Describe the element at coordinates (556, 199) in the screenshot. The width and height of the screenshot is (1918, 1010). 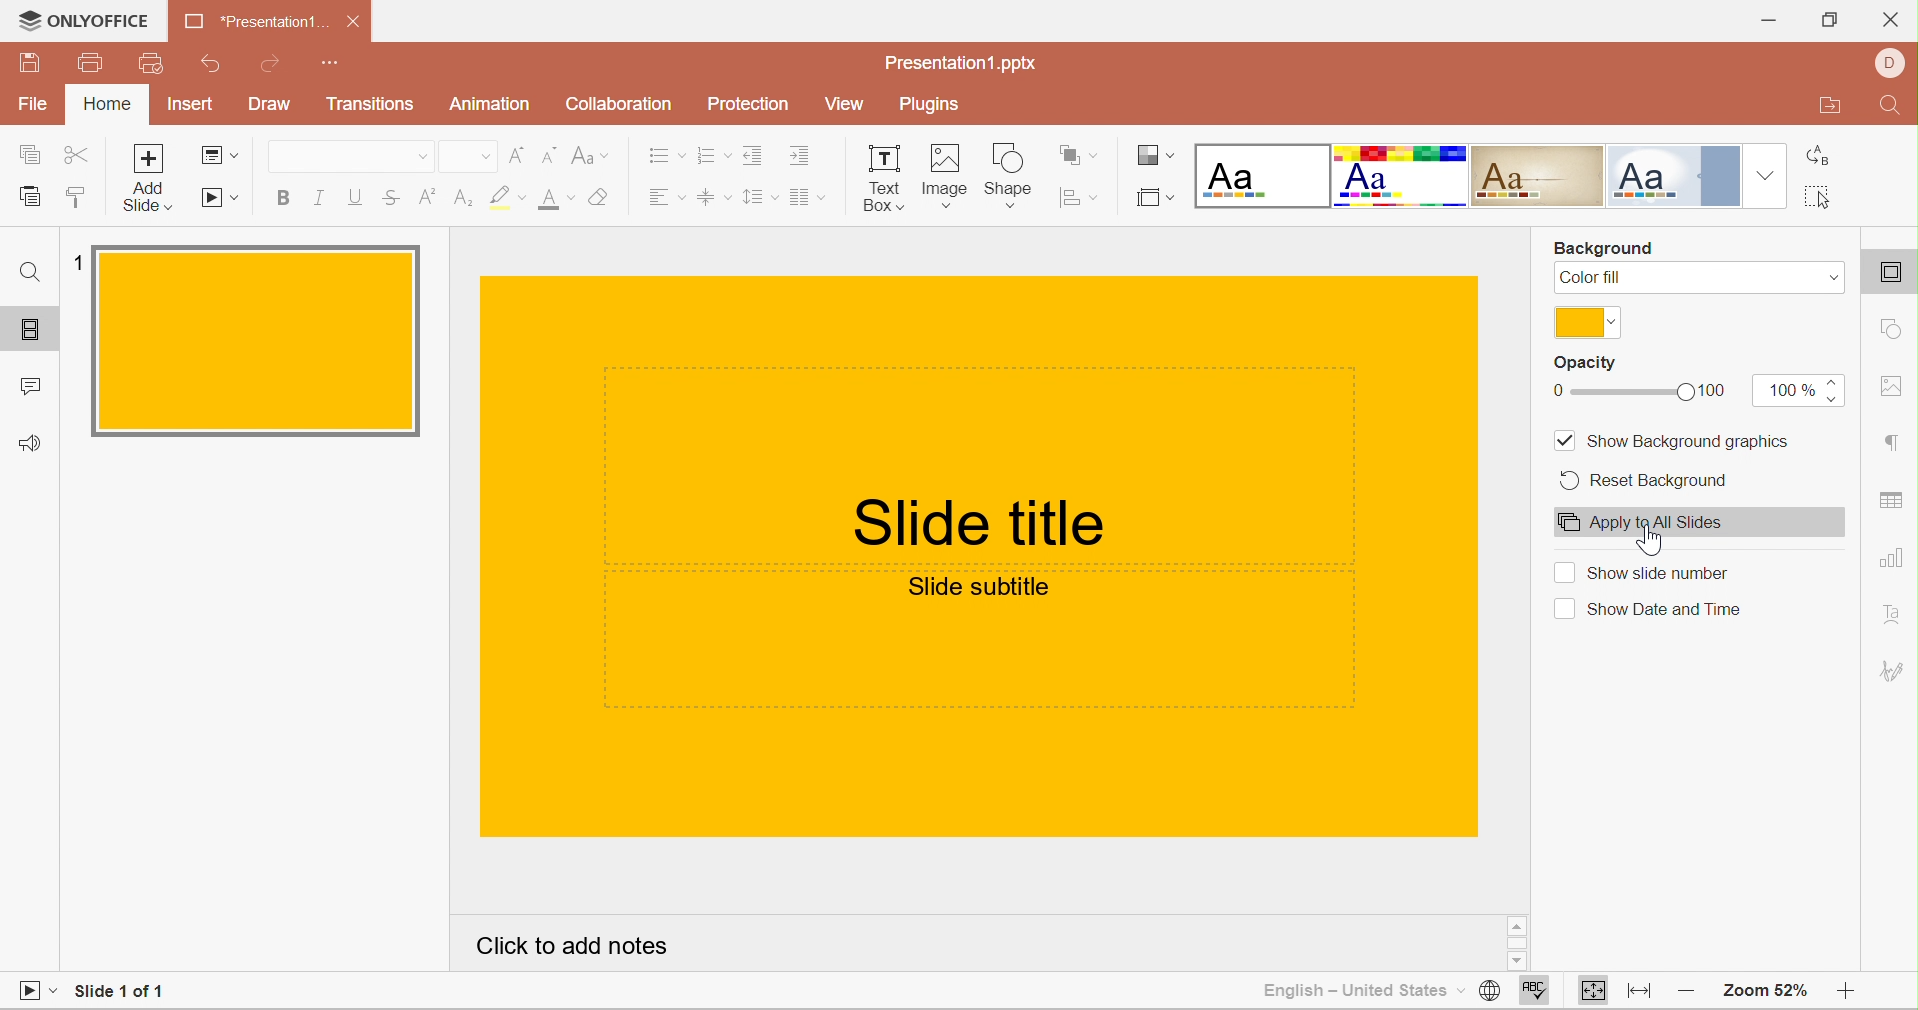
I see `Font size` at that location.